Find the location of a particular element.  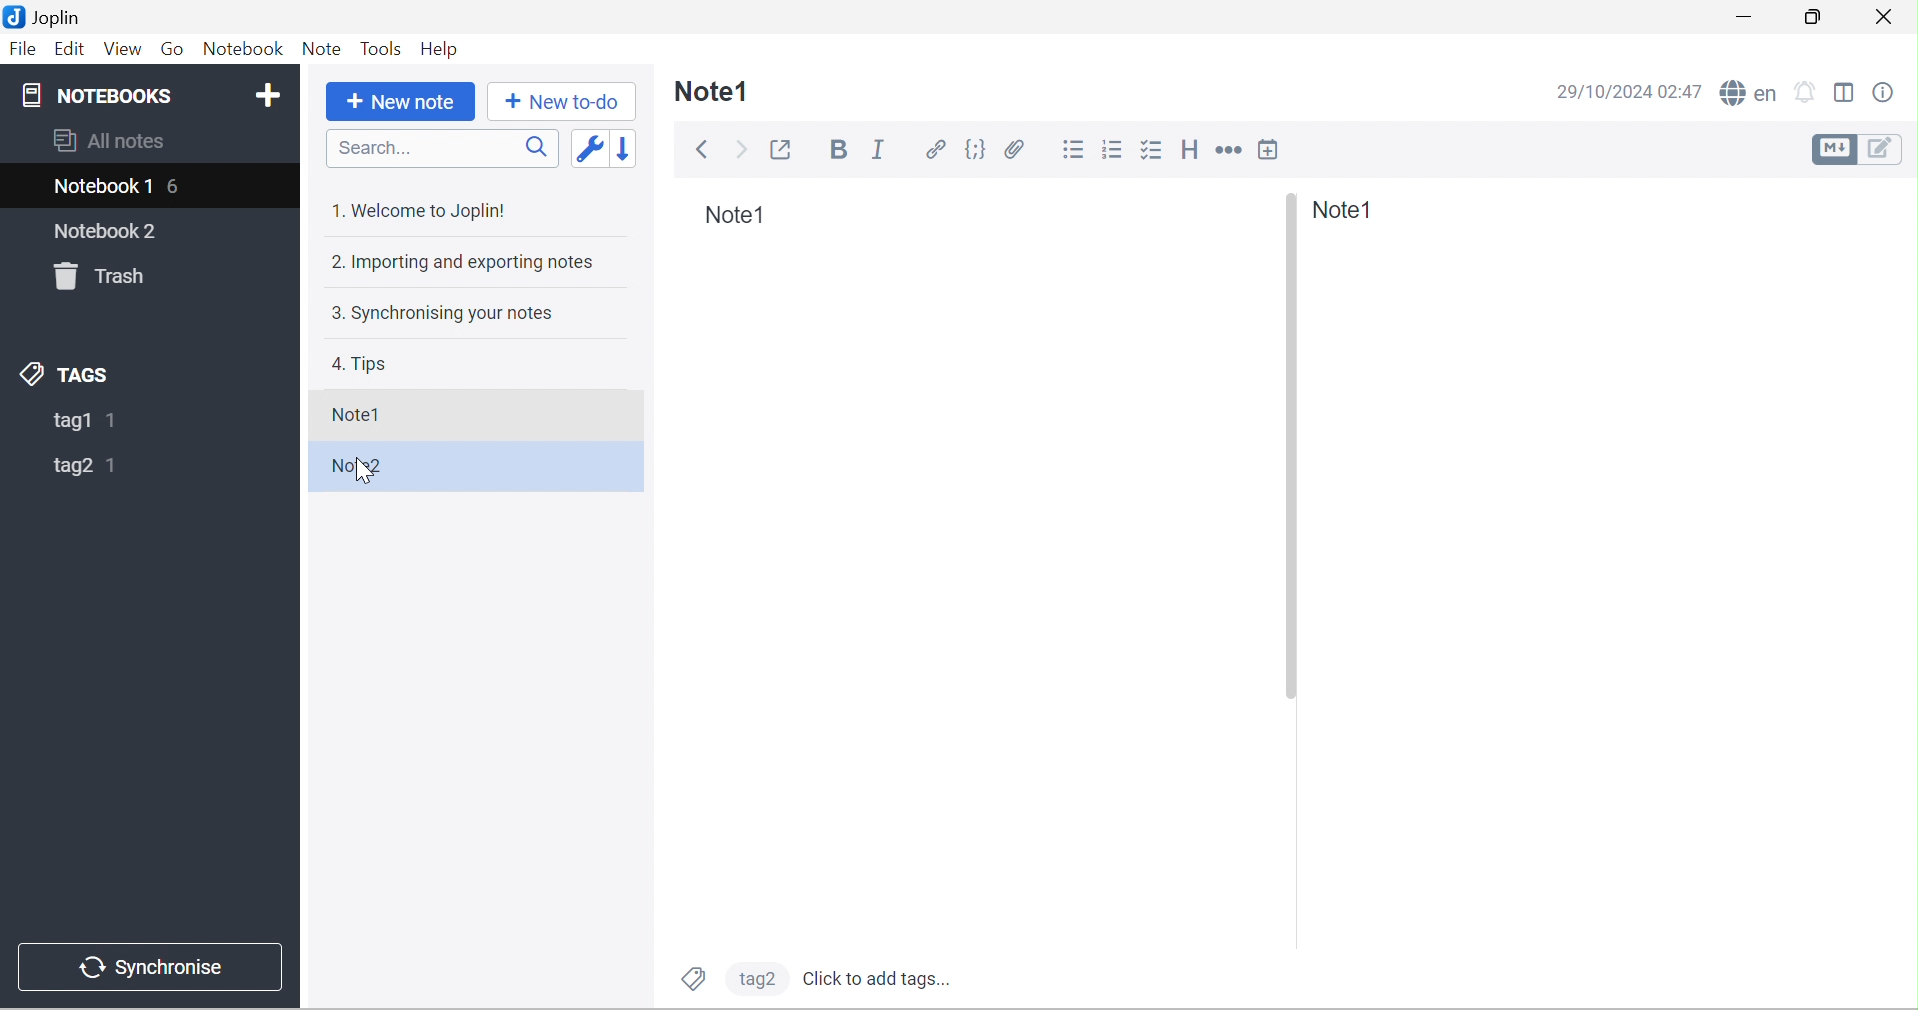

Bulleted list is located at coordinates (1072, 152).